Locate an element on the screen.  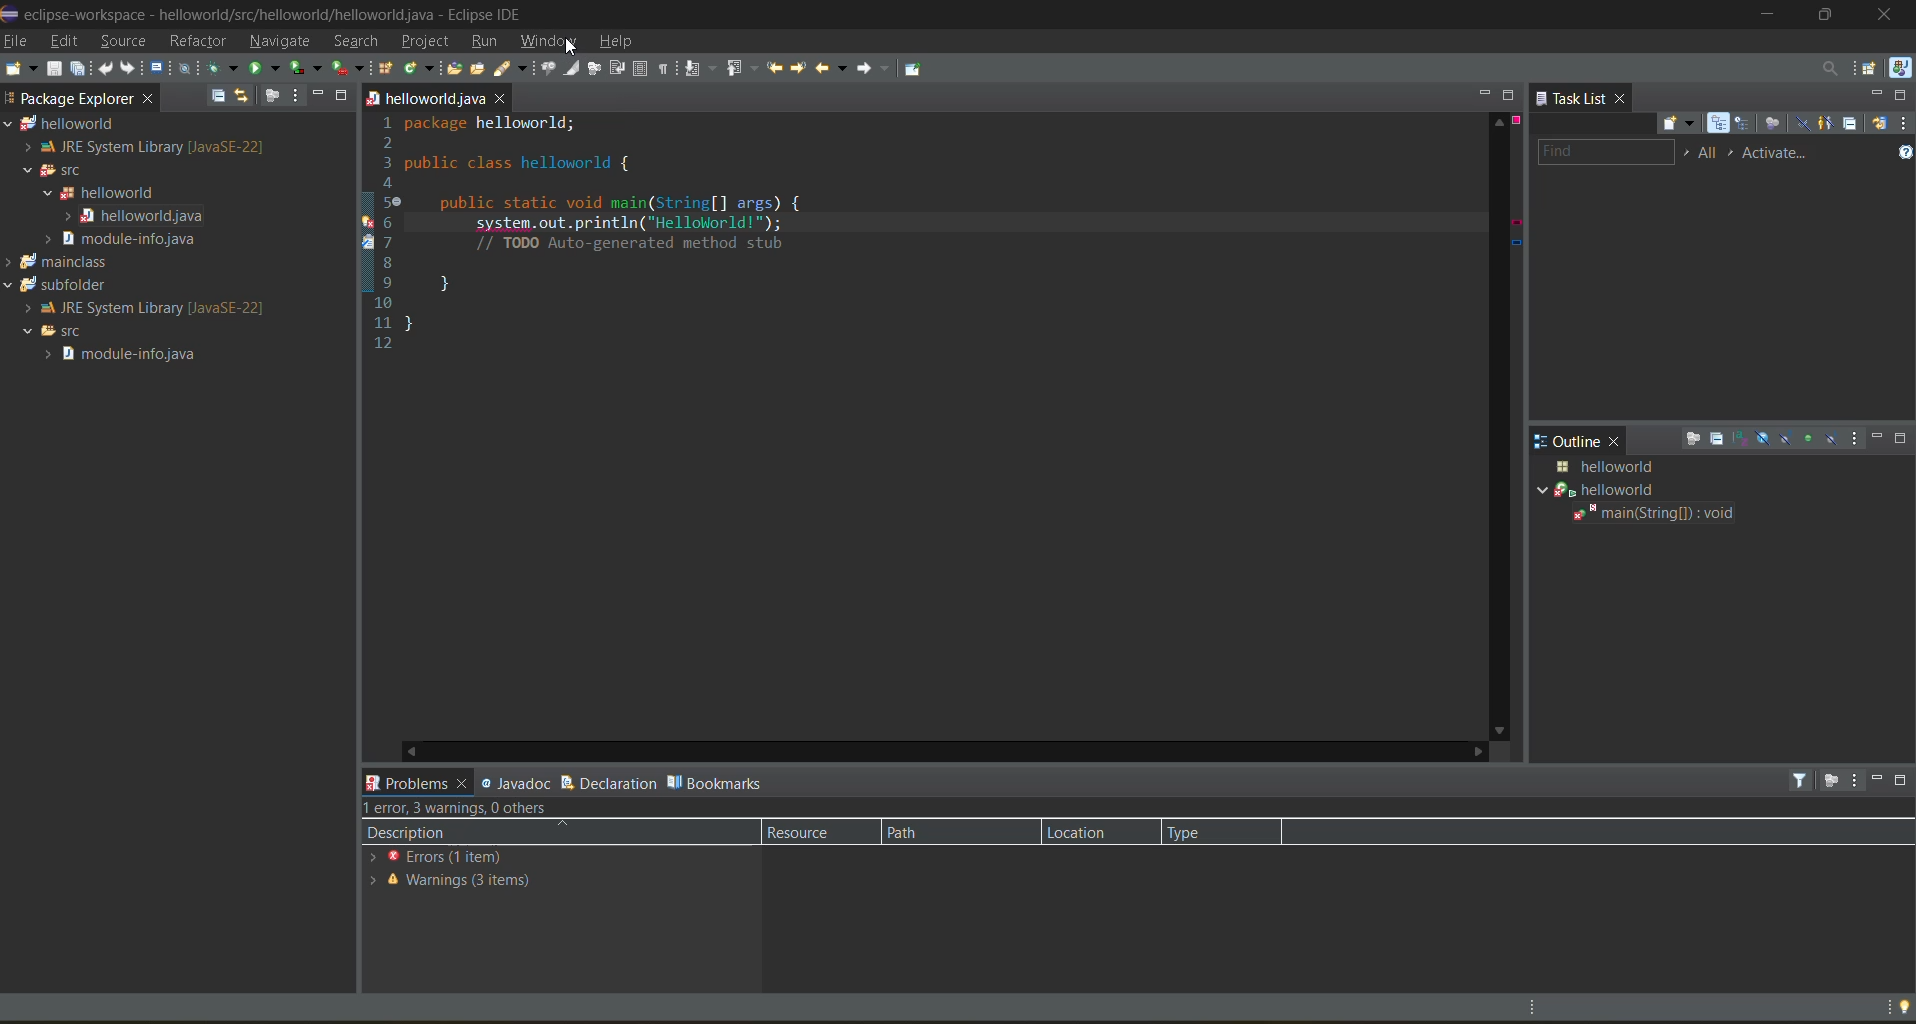
modules info java is located at coordinates (140, 241).